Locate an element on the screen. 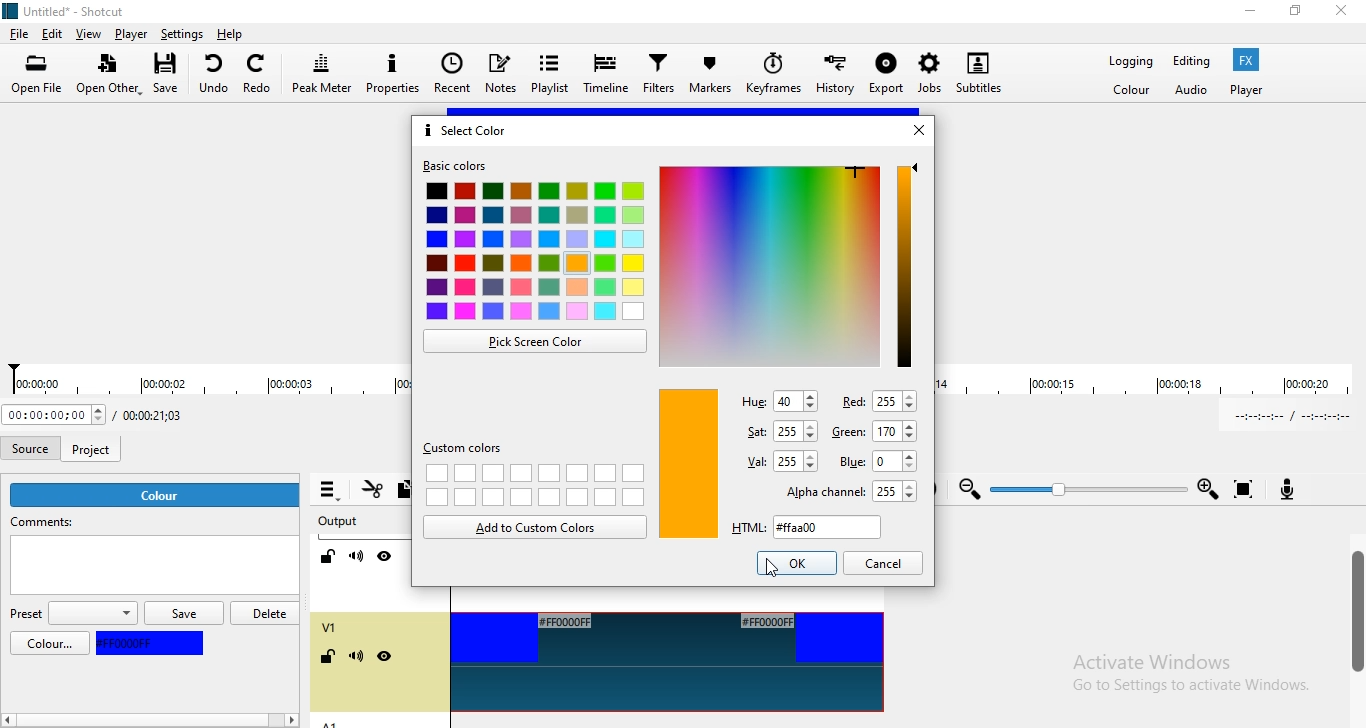 The height and width of the screenshot is (728, 1366). Zoom in is located at coordinates (1208, 490).